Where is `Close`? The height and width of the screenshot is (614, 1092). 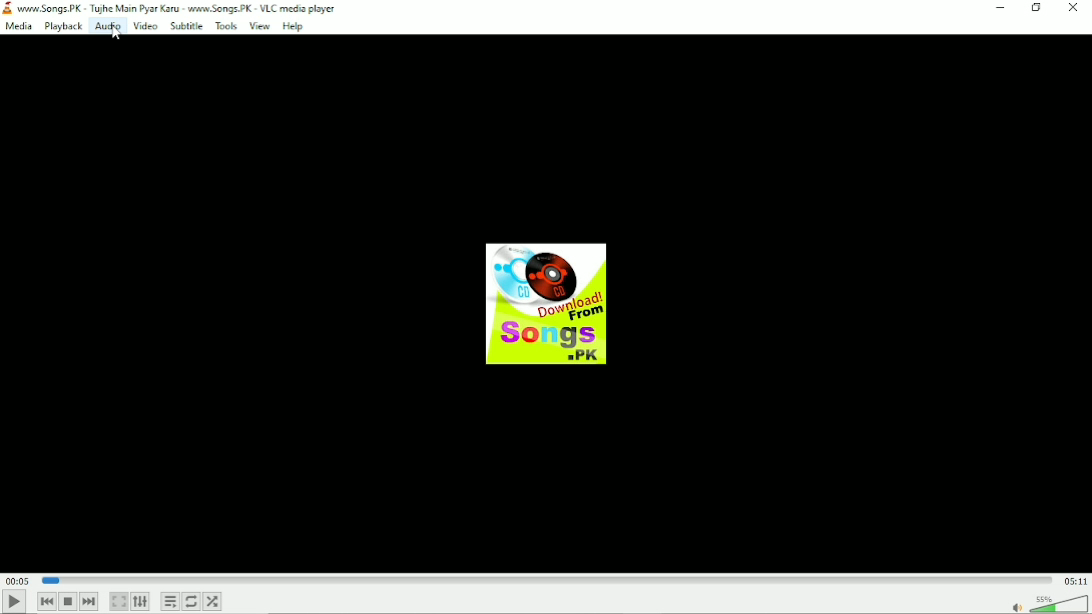 Close is located at coordinates (1075, 8).